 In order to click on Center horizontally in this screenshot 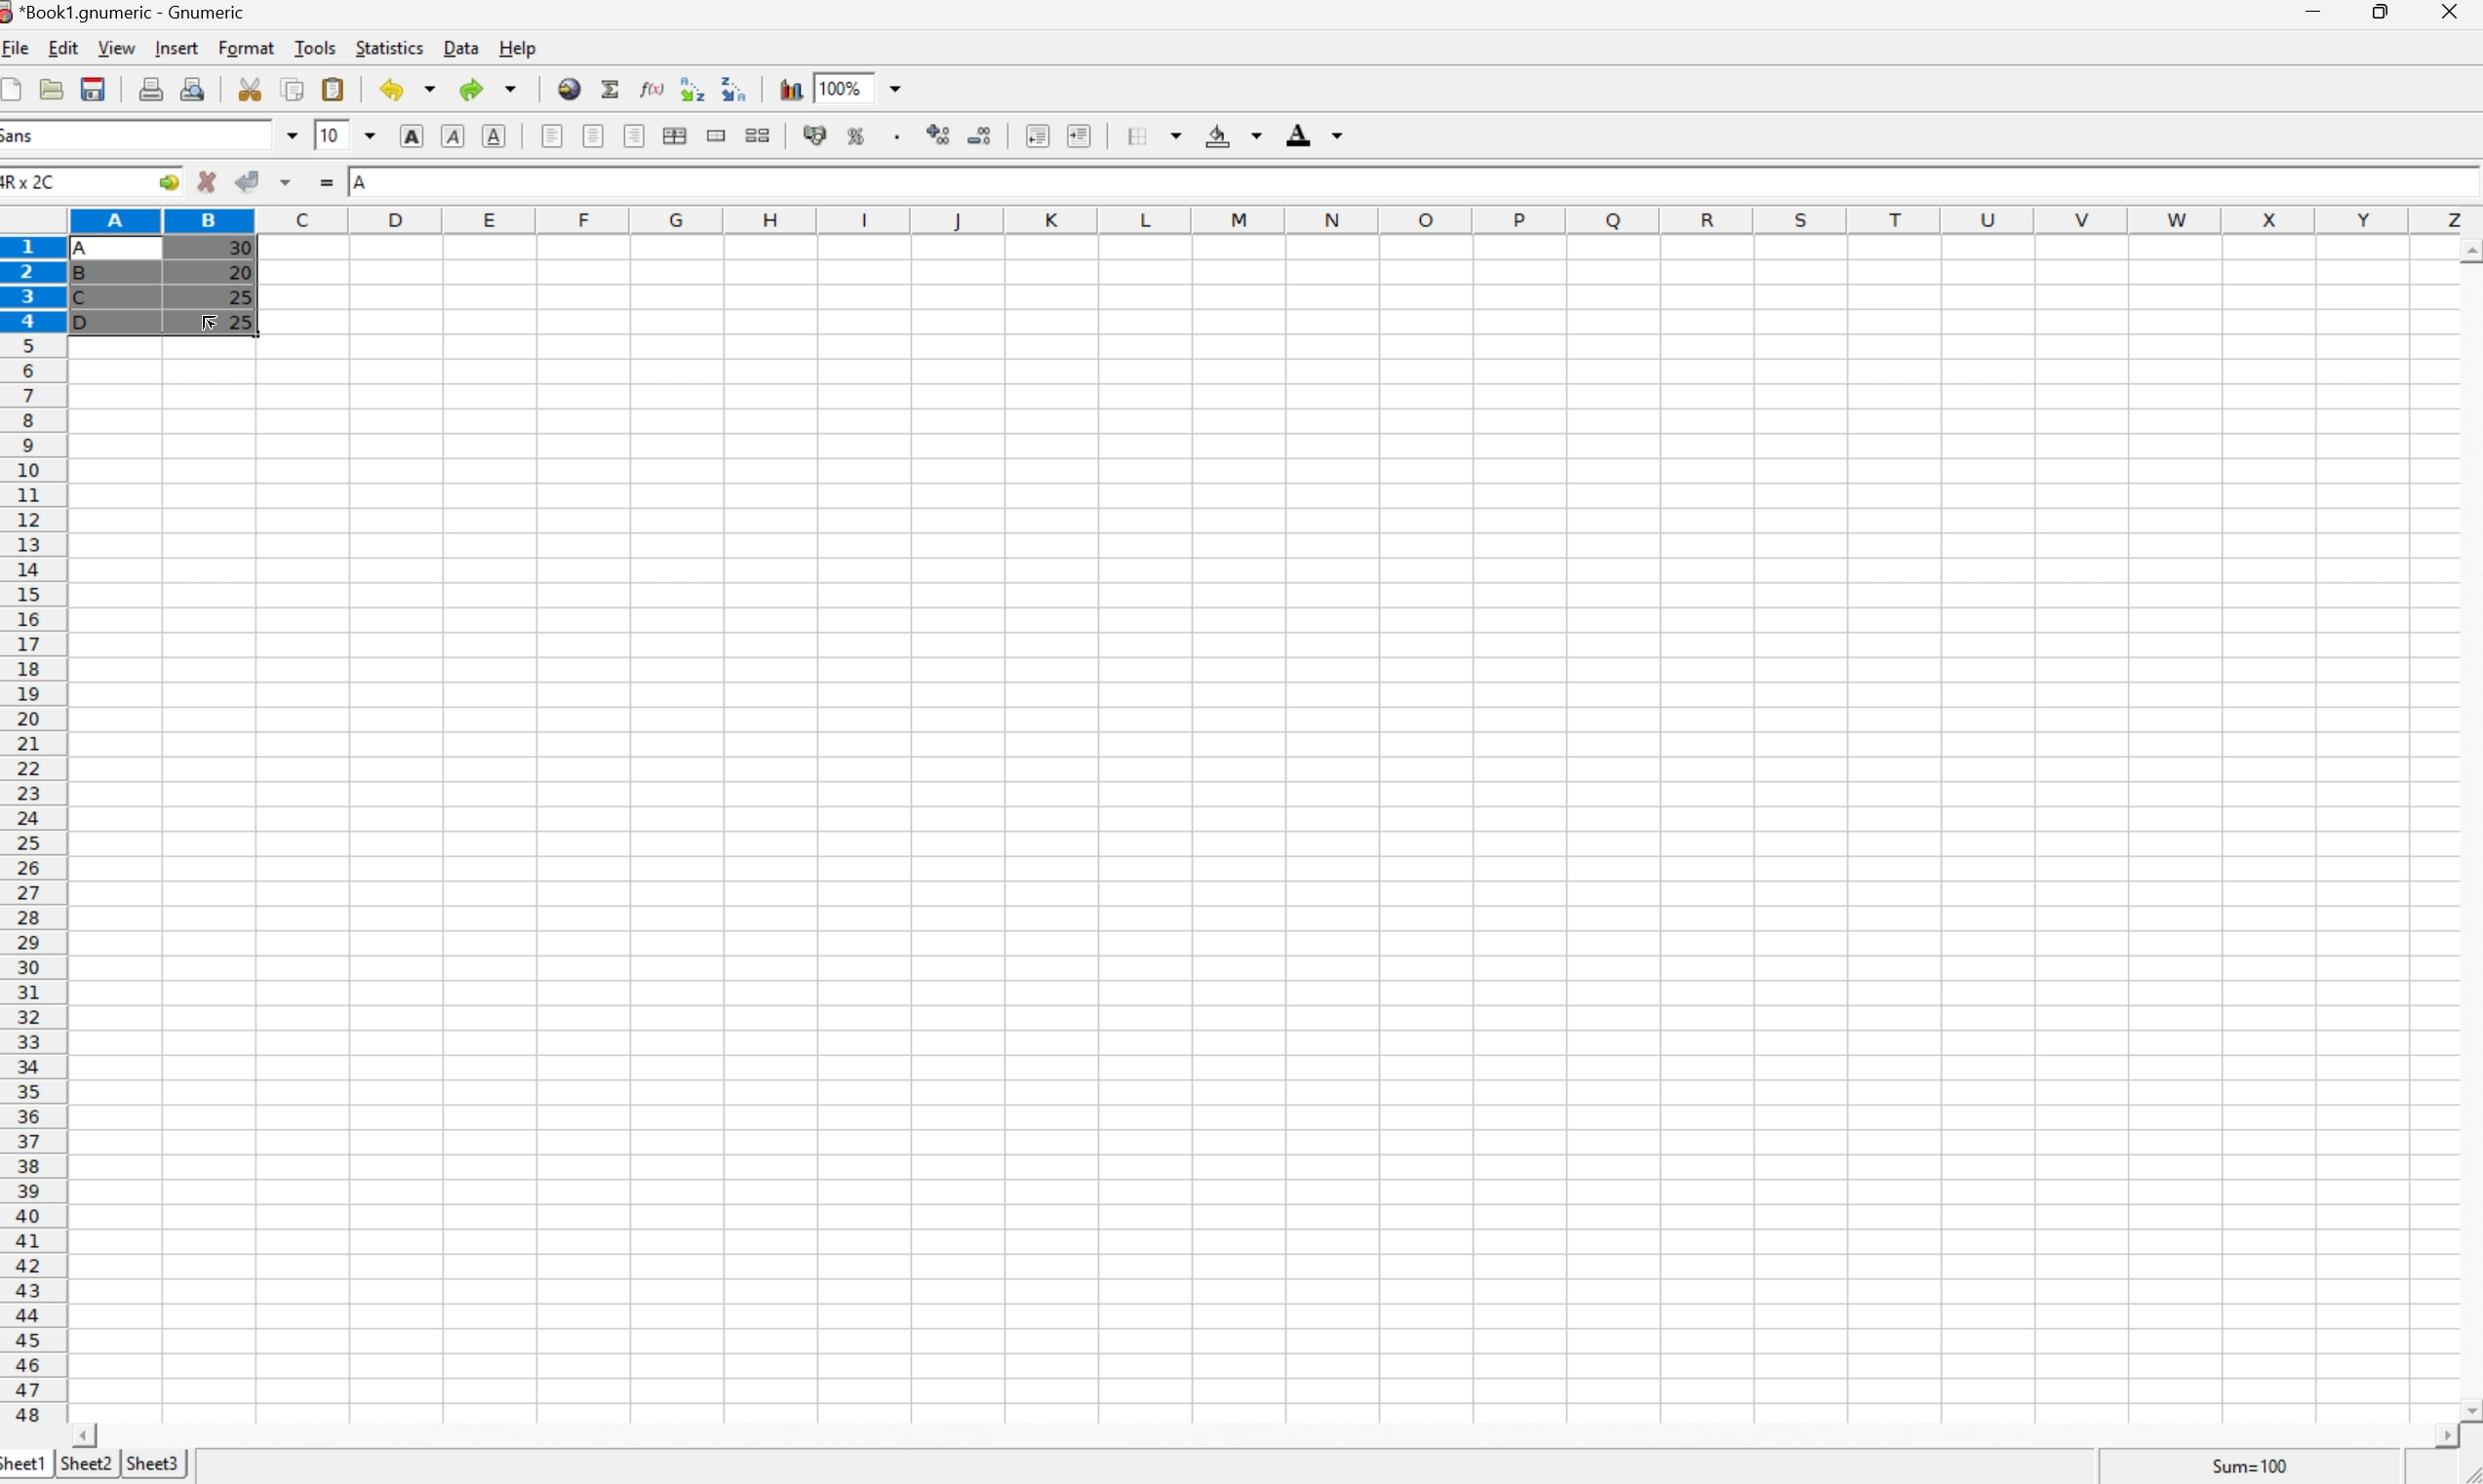, I will do `click(596, 138)`.